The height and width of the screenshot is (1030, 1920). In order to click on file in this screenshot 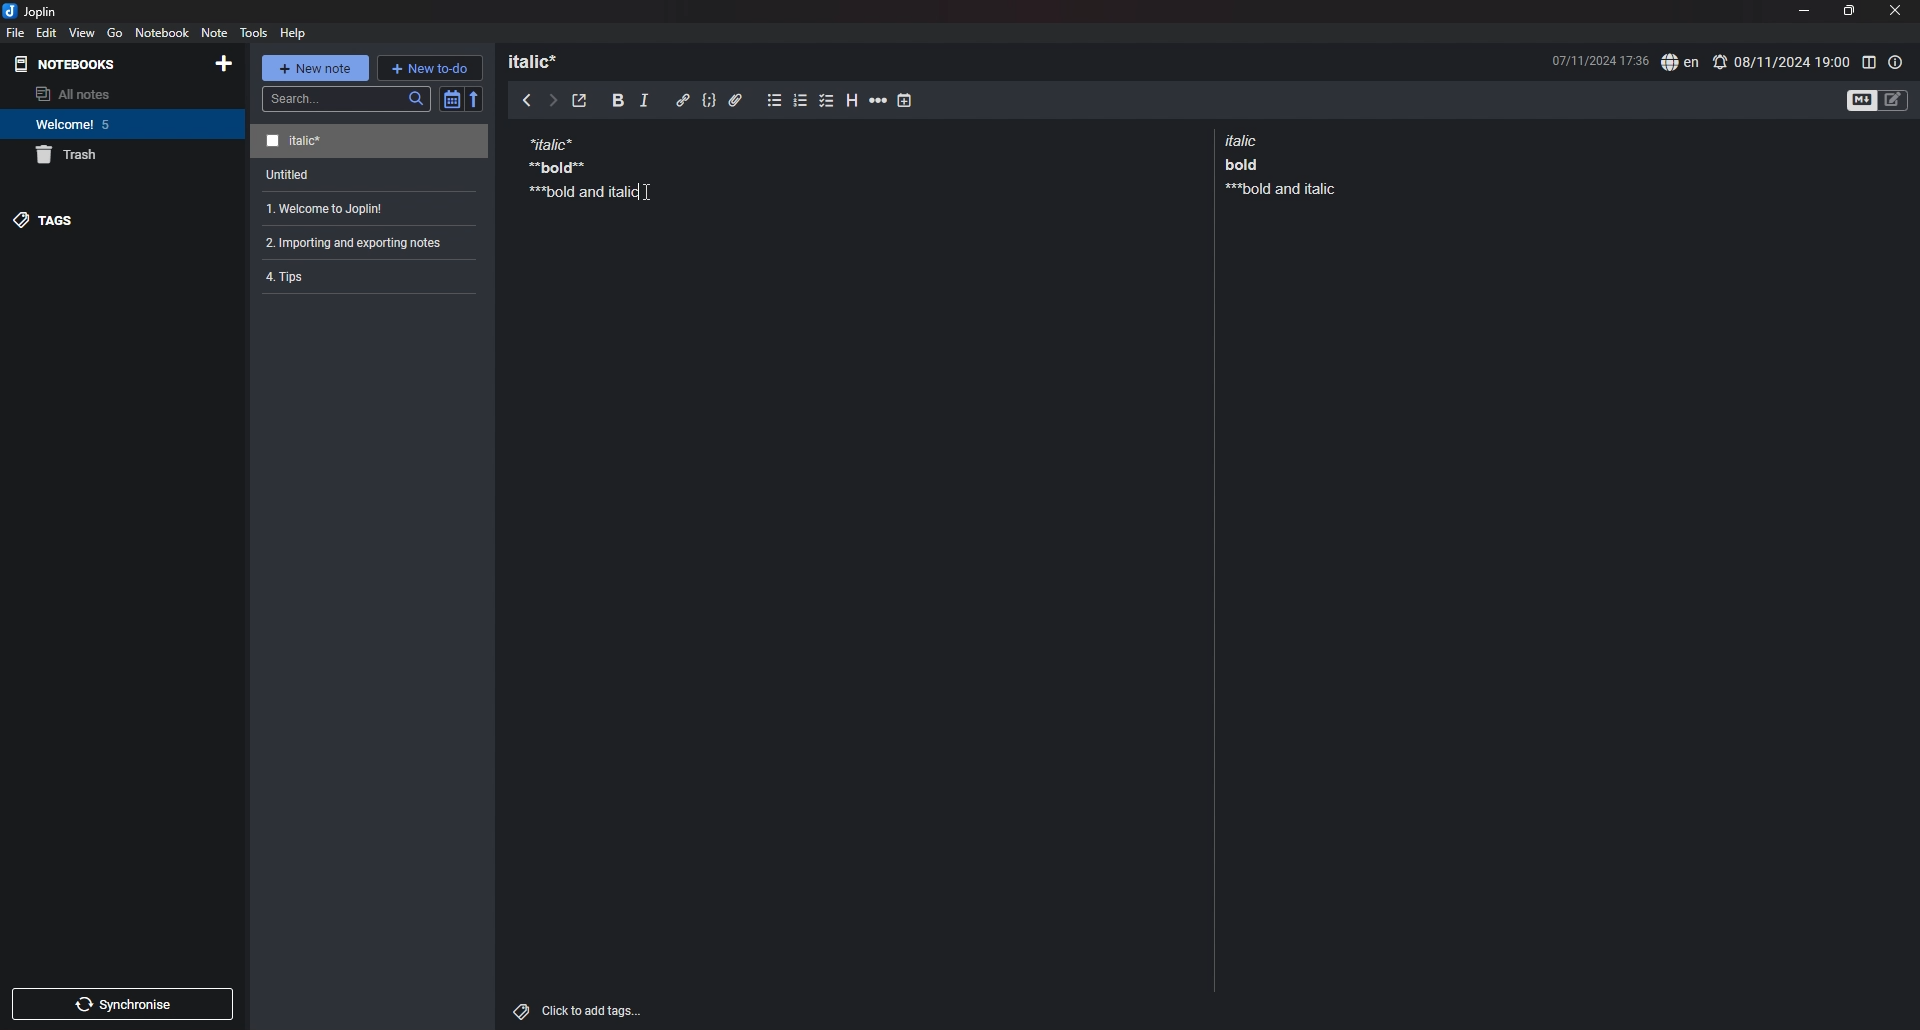, I will do `click(16, 32)`.